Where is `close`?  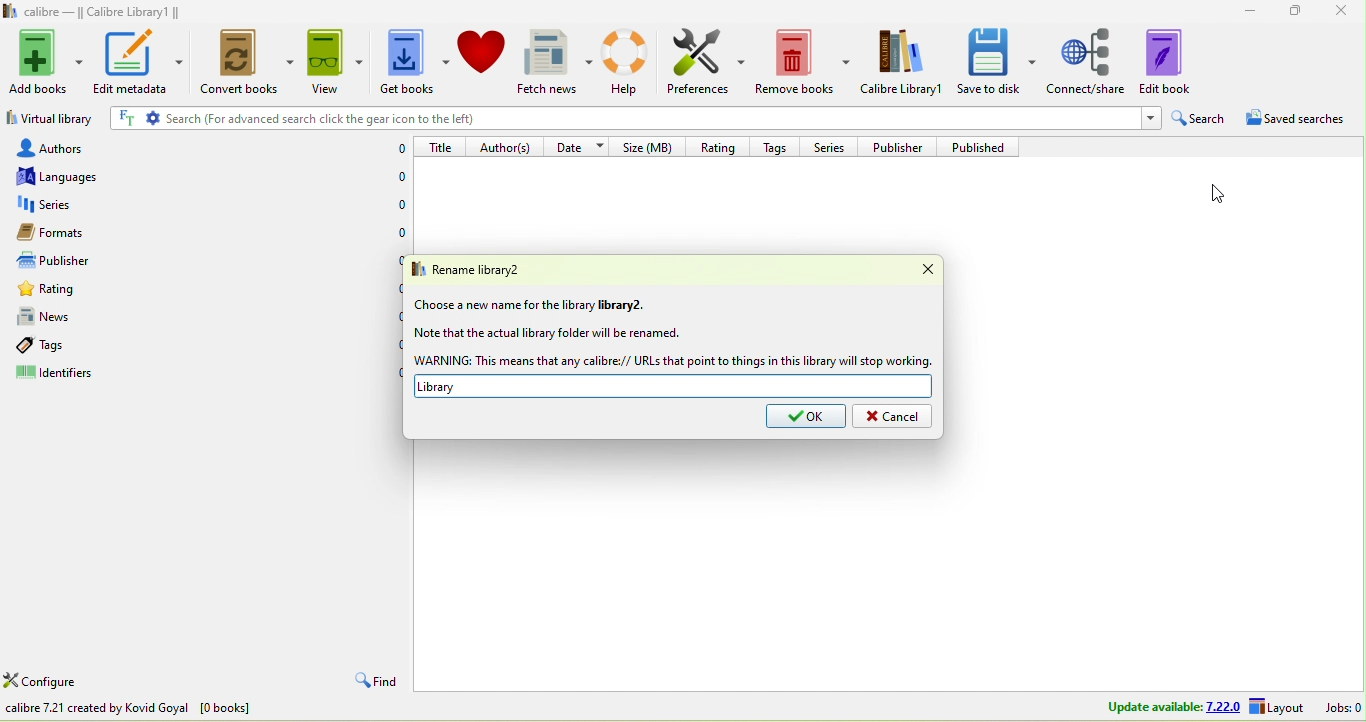
close is located at coordinates (916, 270).